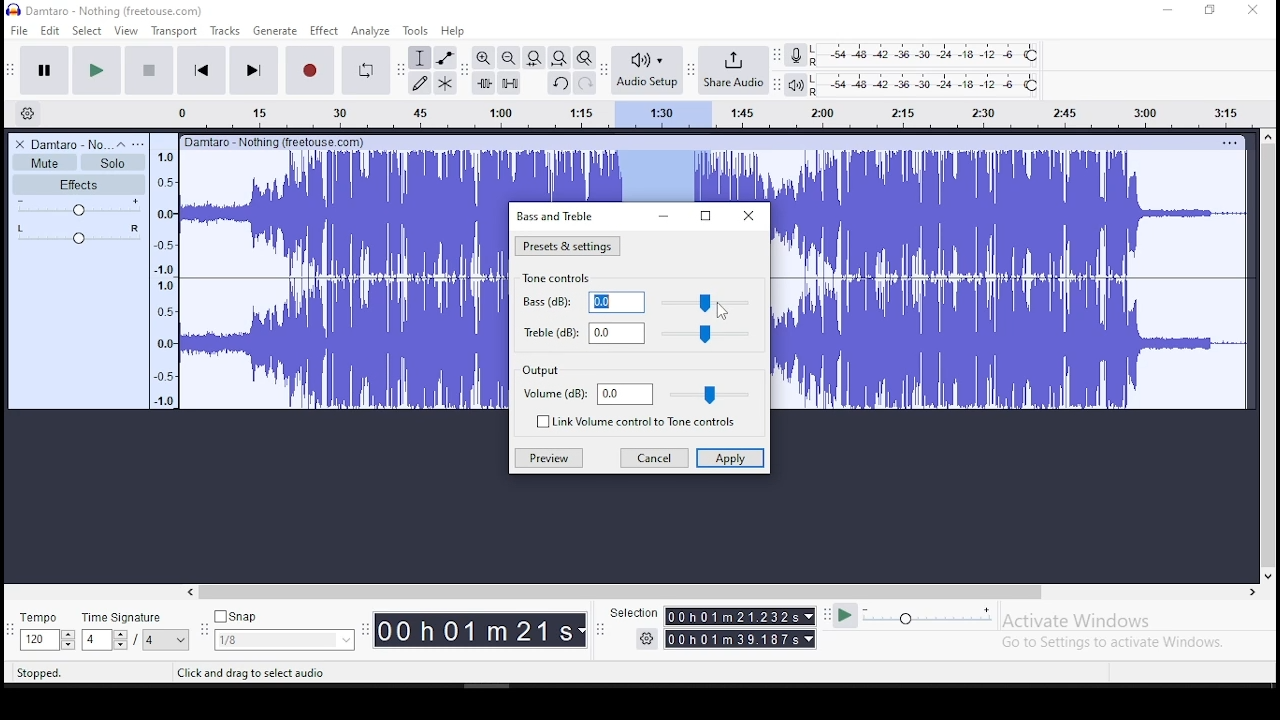  Describe the element at coordinates (583, 59) in the screenshot. I see `zoom toggle` at that location.